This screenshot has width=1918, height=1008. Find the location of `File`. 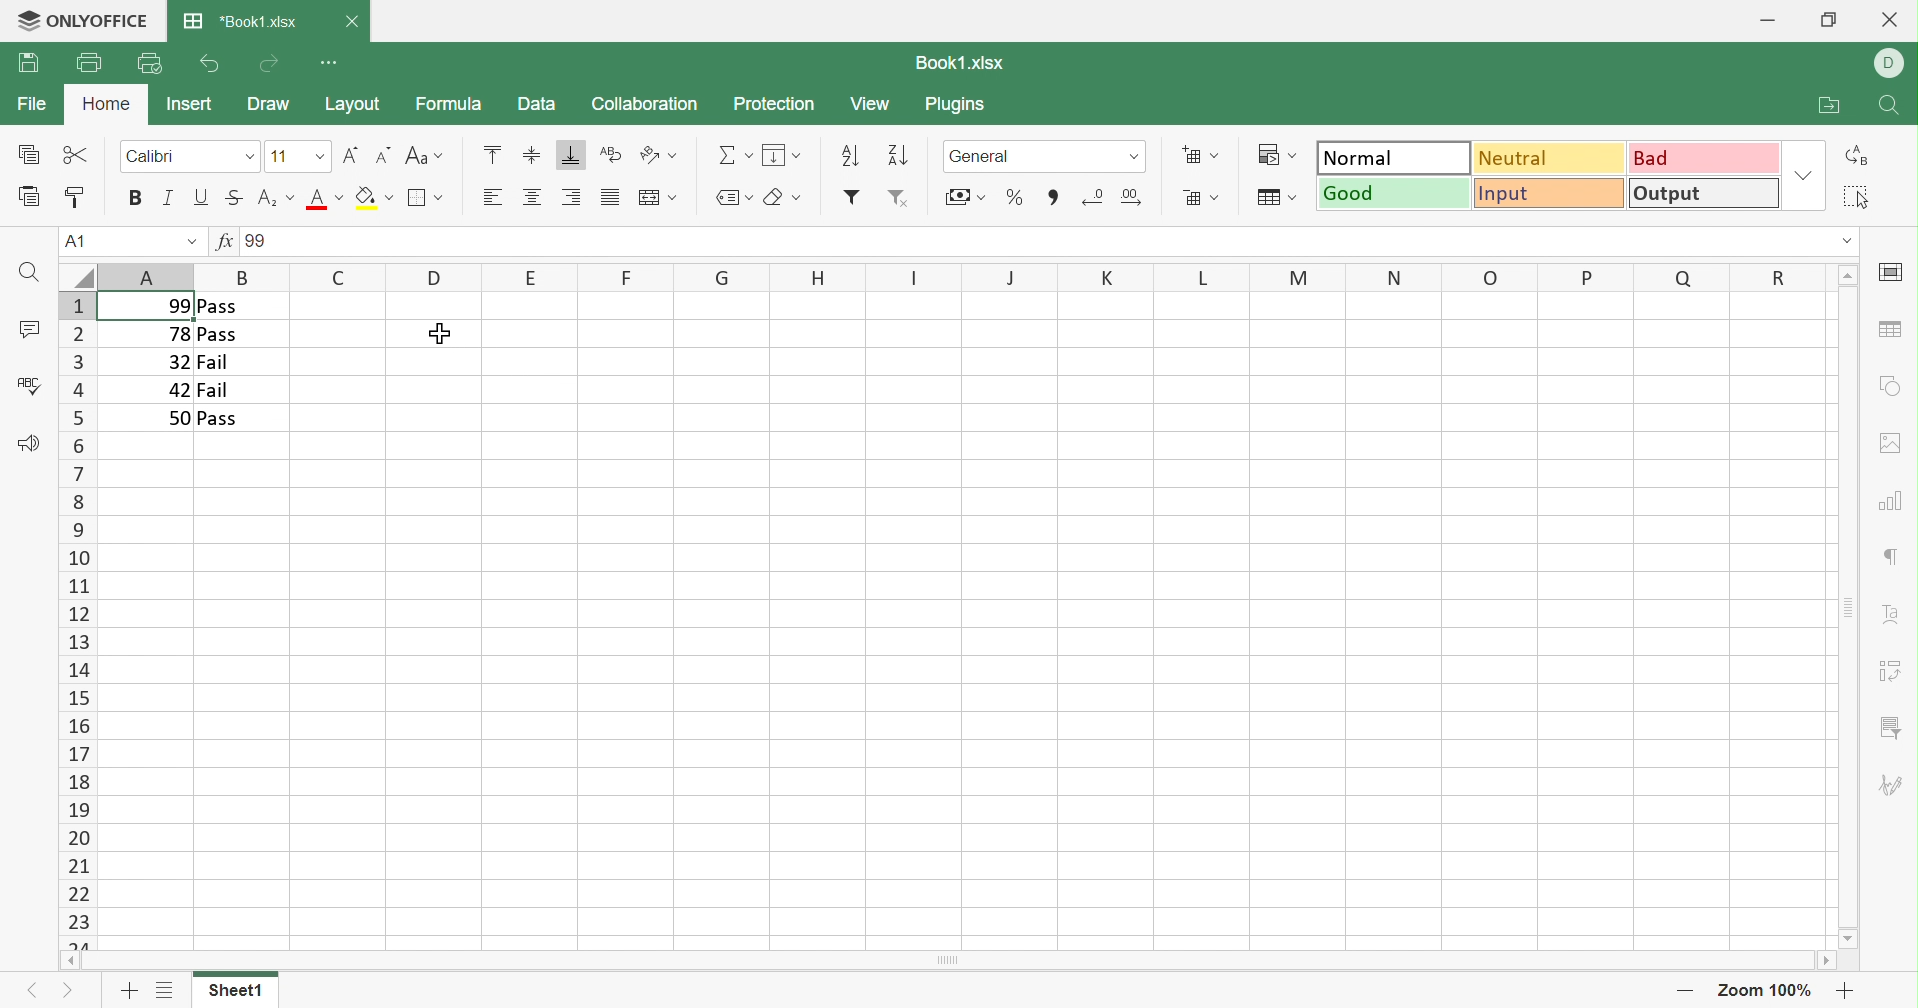

File is located at coordinates (33, 103).